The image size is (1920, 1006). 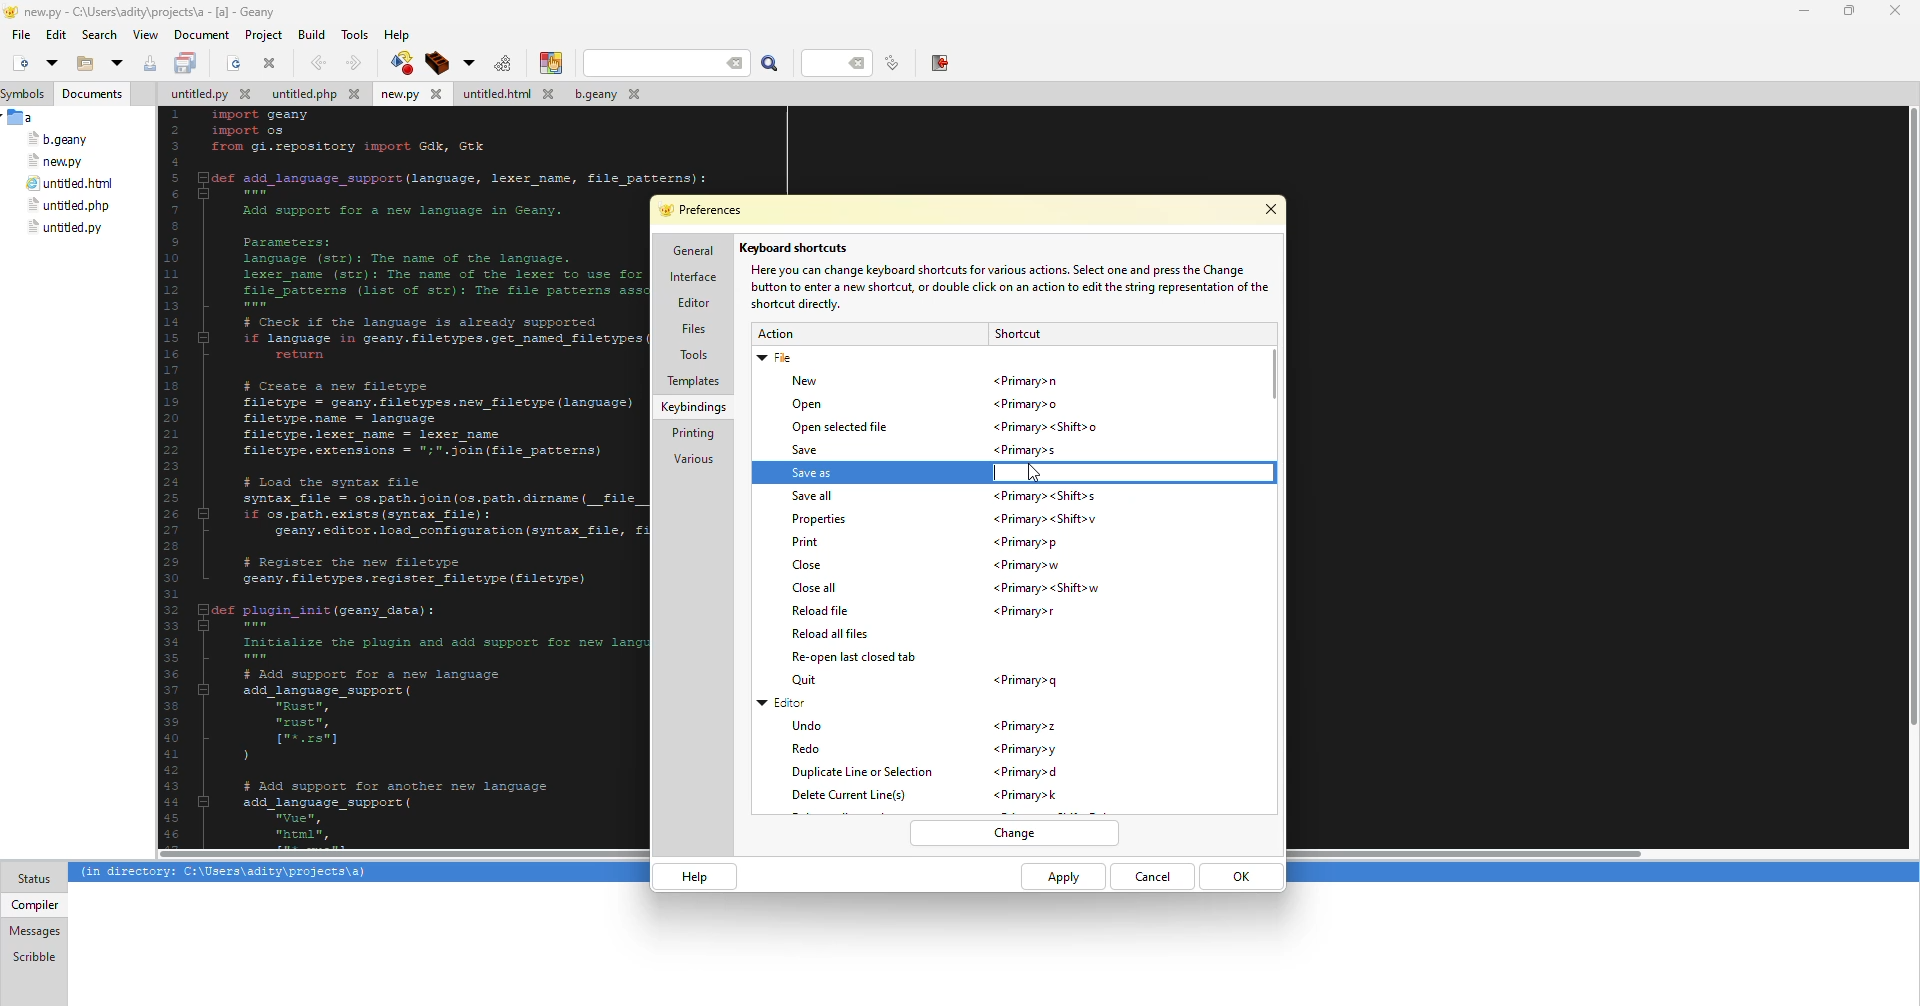 What do you see at coordinates (35, 931) in the screenshot?
I see `messages` at bounding box center [35, 931].